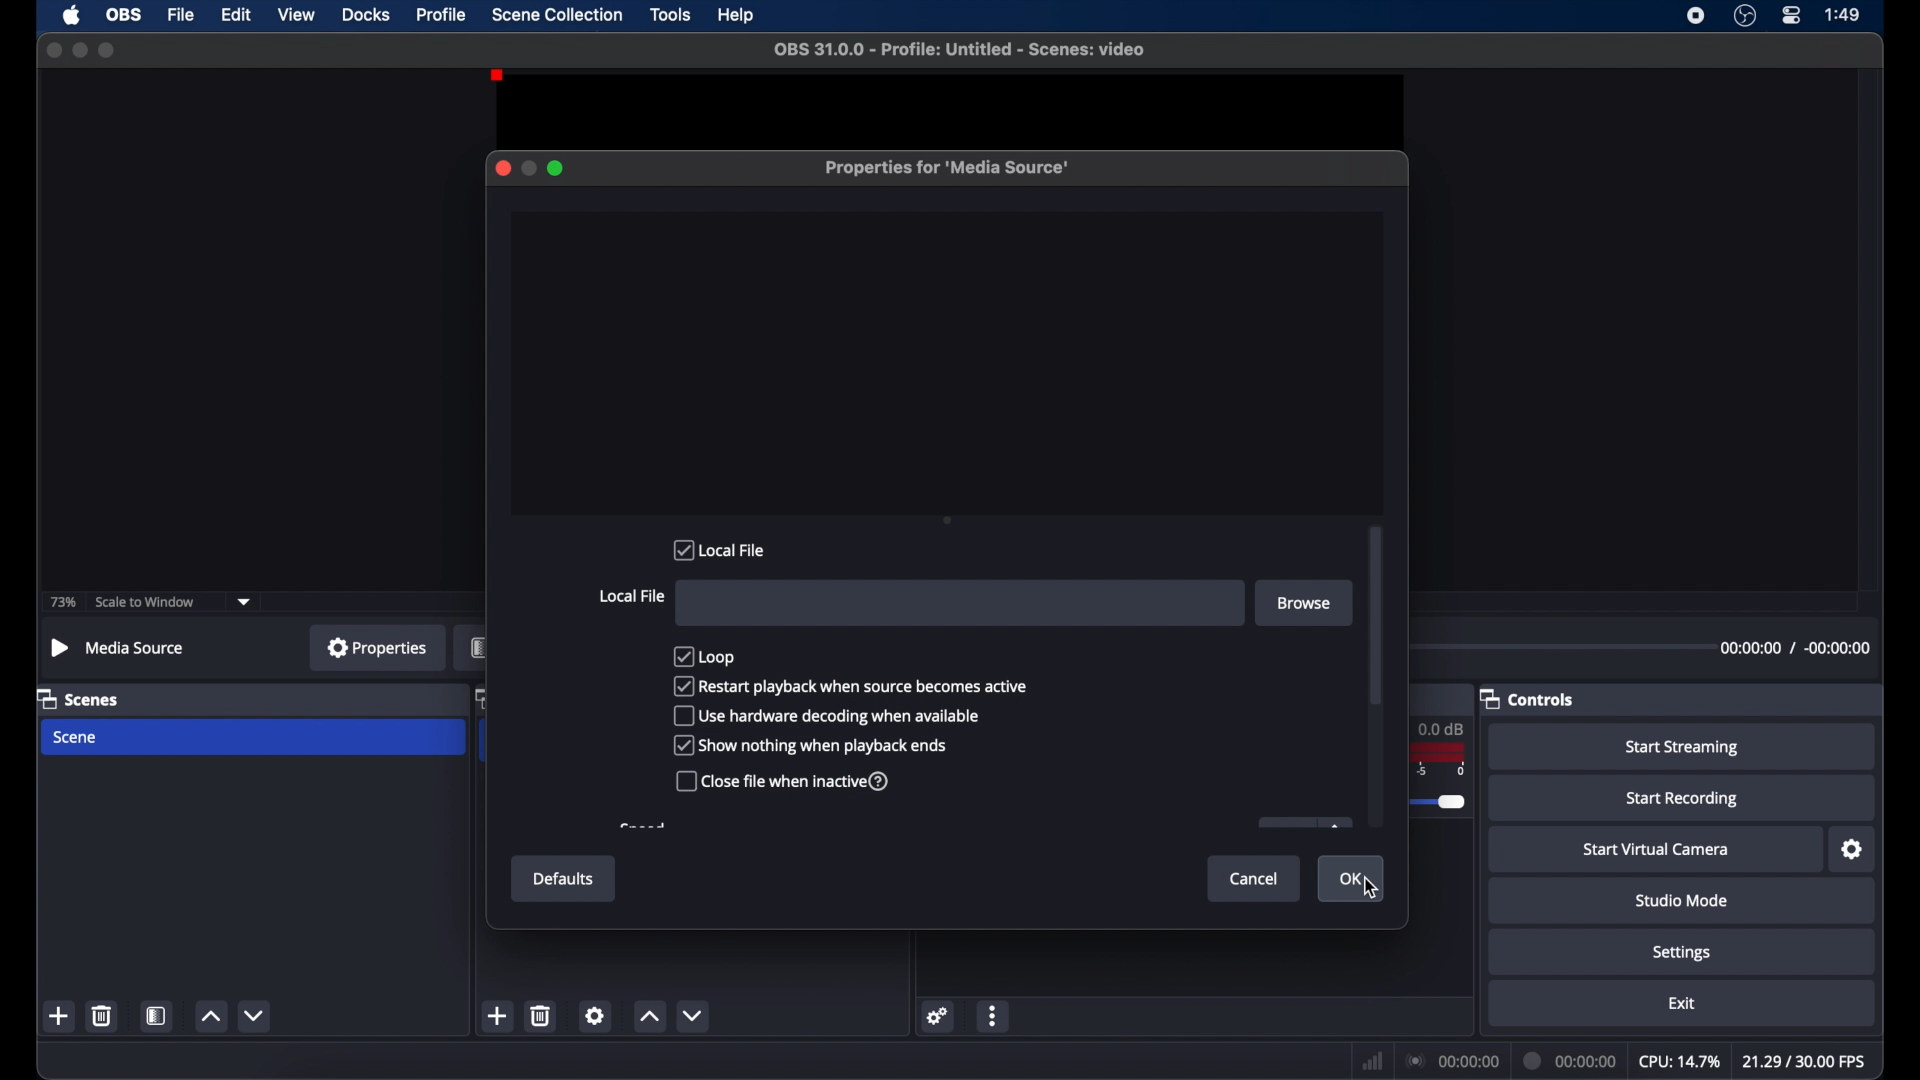 This screenshot has width=1920, height=1080. Describe the element at coordinates (632, 597) in the screenshot. I see `local file` at that location.